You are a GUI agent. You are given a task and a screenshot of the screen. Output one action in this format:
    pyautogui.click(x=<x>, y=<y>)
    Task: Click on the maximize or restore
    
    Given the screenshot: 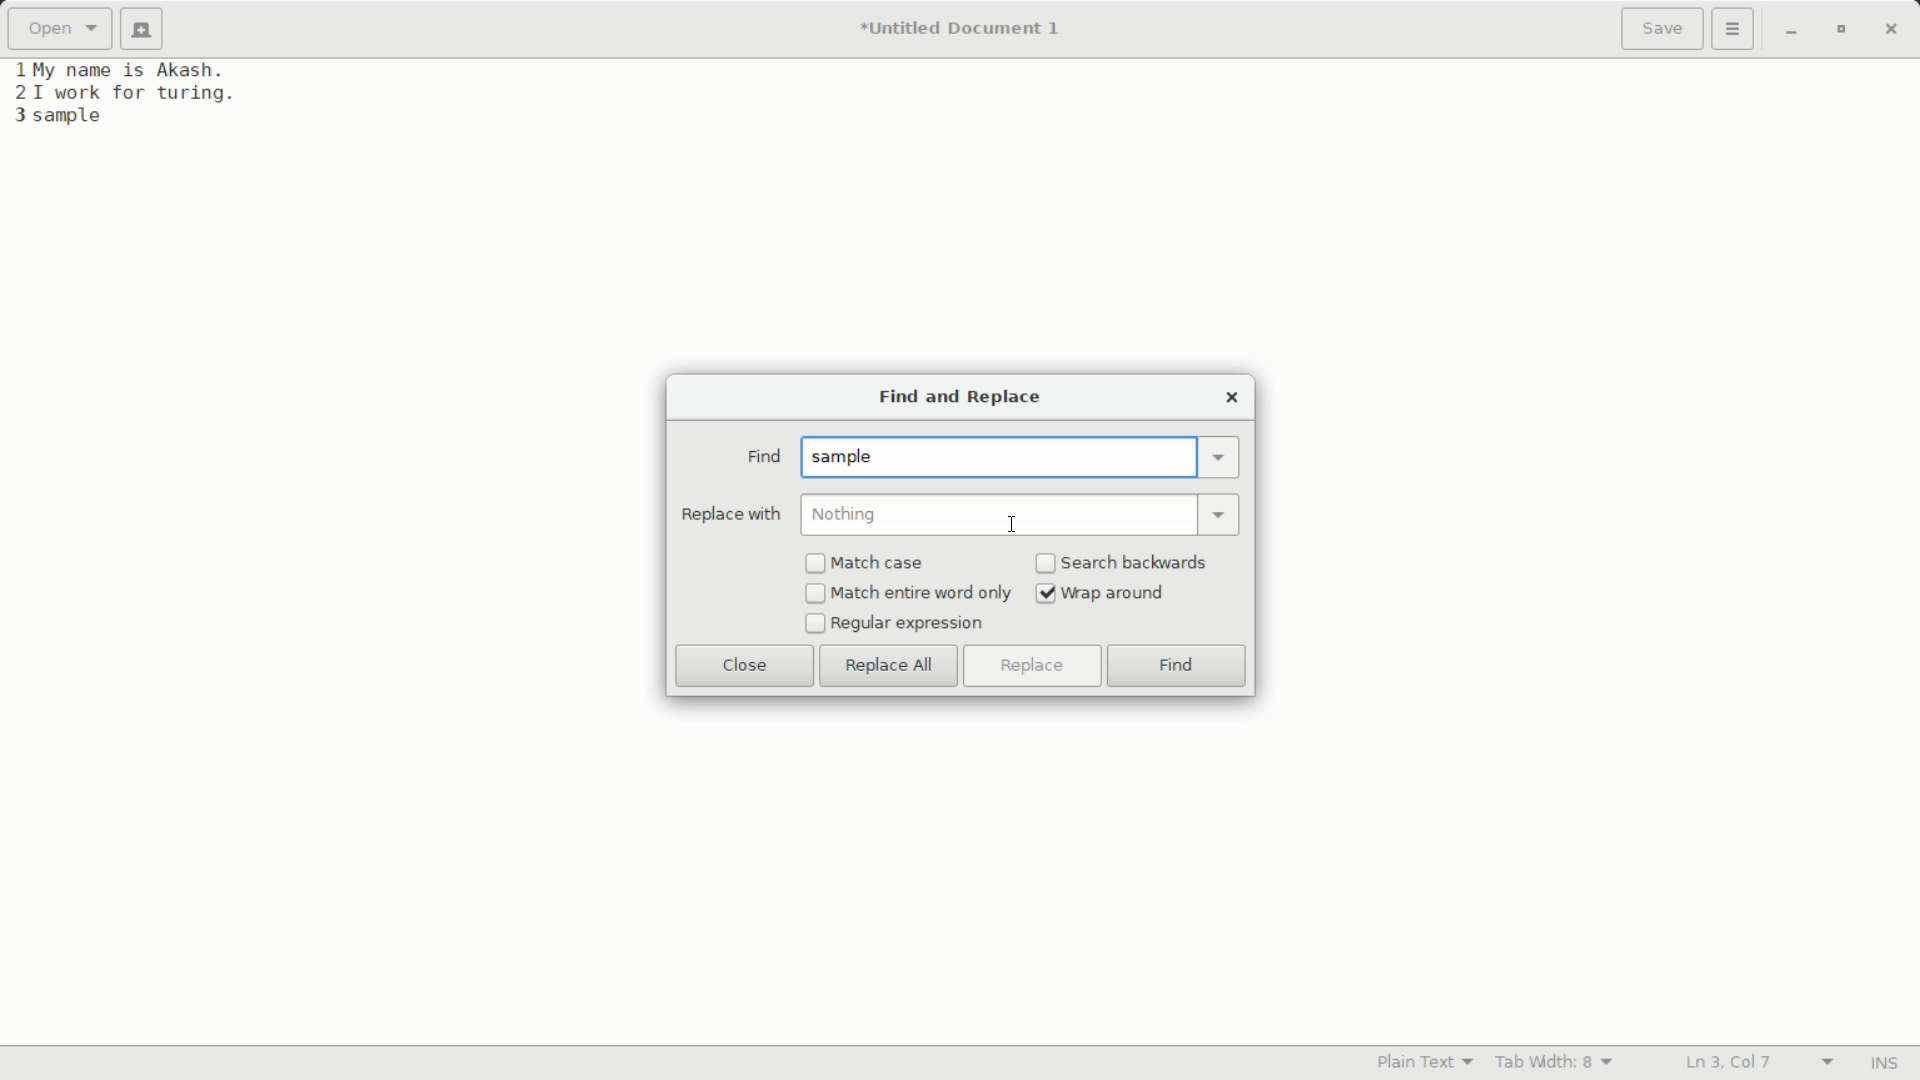 What is the action you would take?
    pyautogui.click(x=1839, y=30)
    